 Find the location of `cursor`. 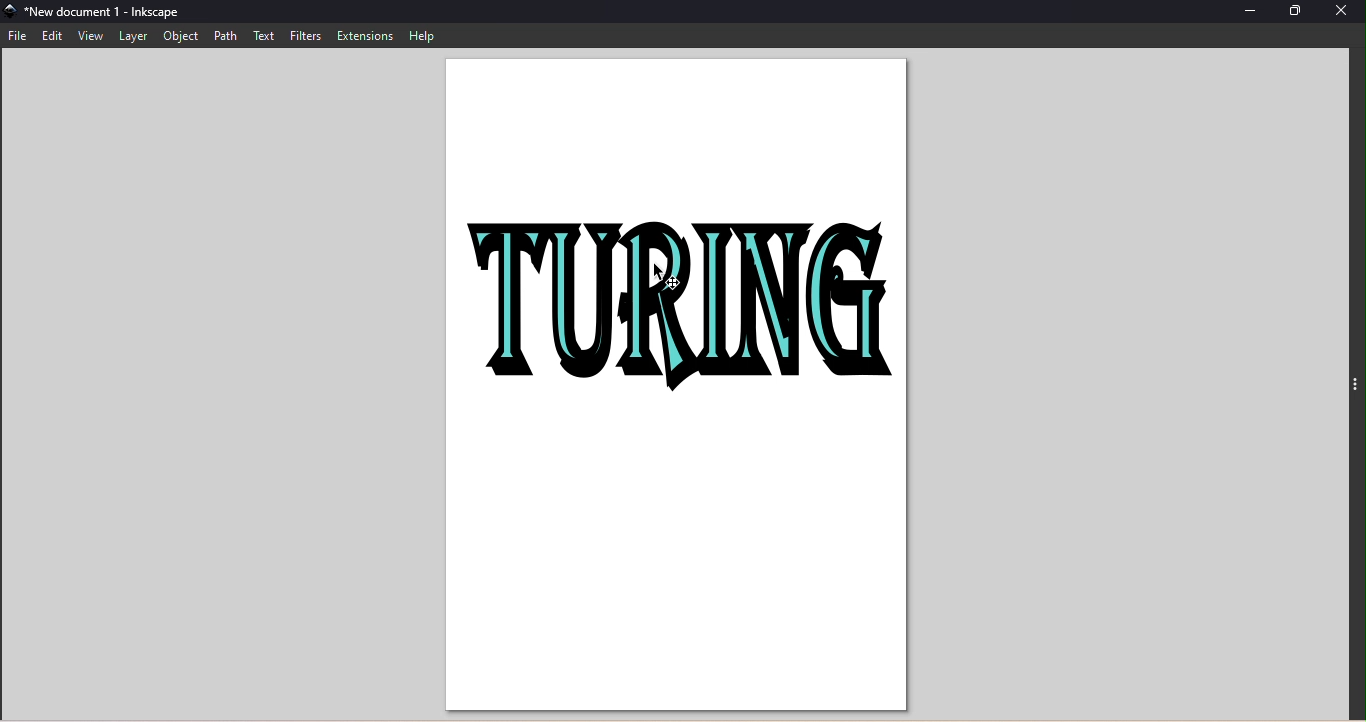

cursor is located at coordinates (662, 276).